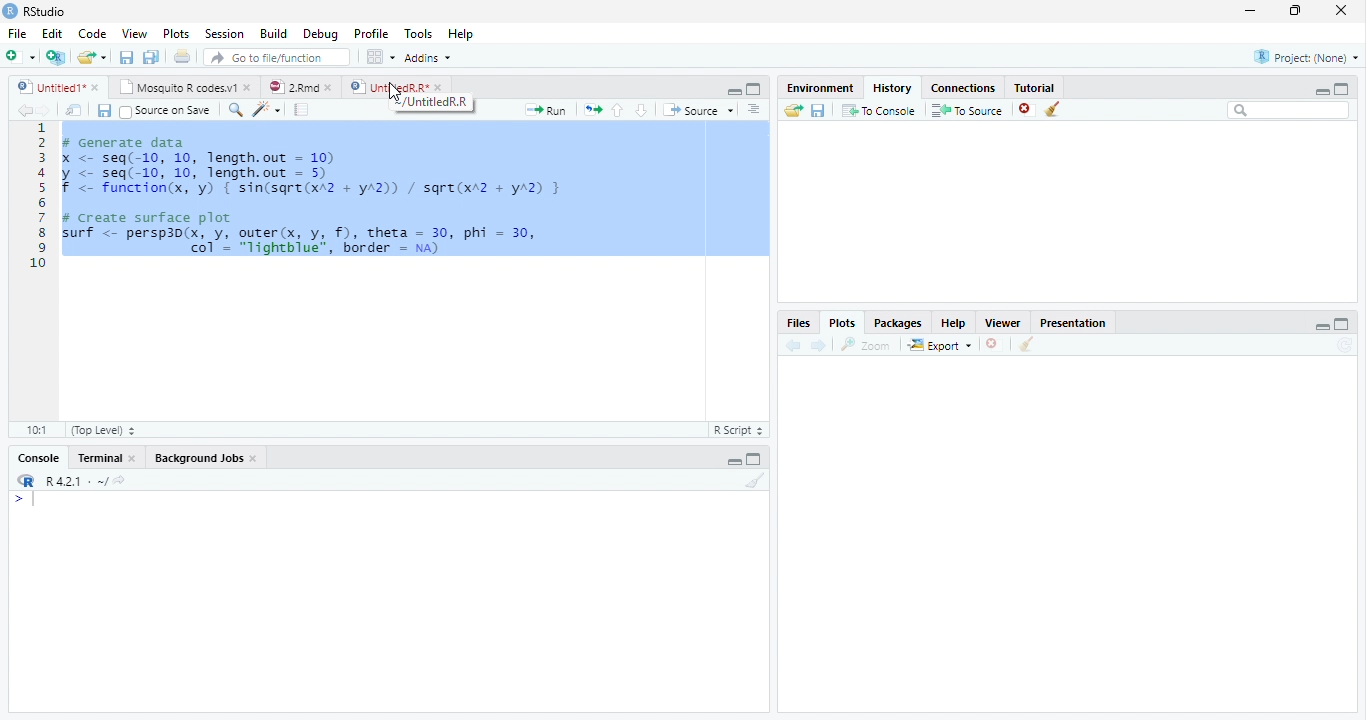 The height and width of the screenshot is (720, 1366). Describe the element at coordinates (273, 33) in the screenshot. I see `Build` at that location.